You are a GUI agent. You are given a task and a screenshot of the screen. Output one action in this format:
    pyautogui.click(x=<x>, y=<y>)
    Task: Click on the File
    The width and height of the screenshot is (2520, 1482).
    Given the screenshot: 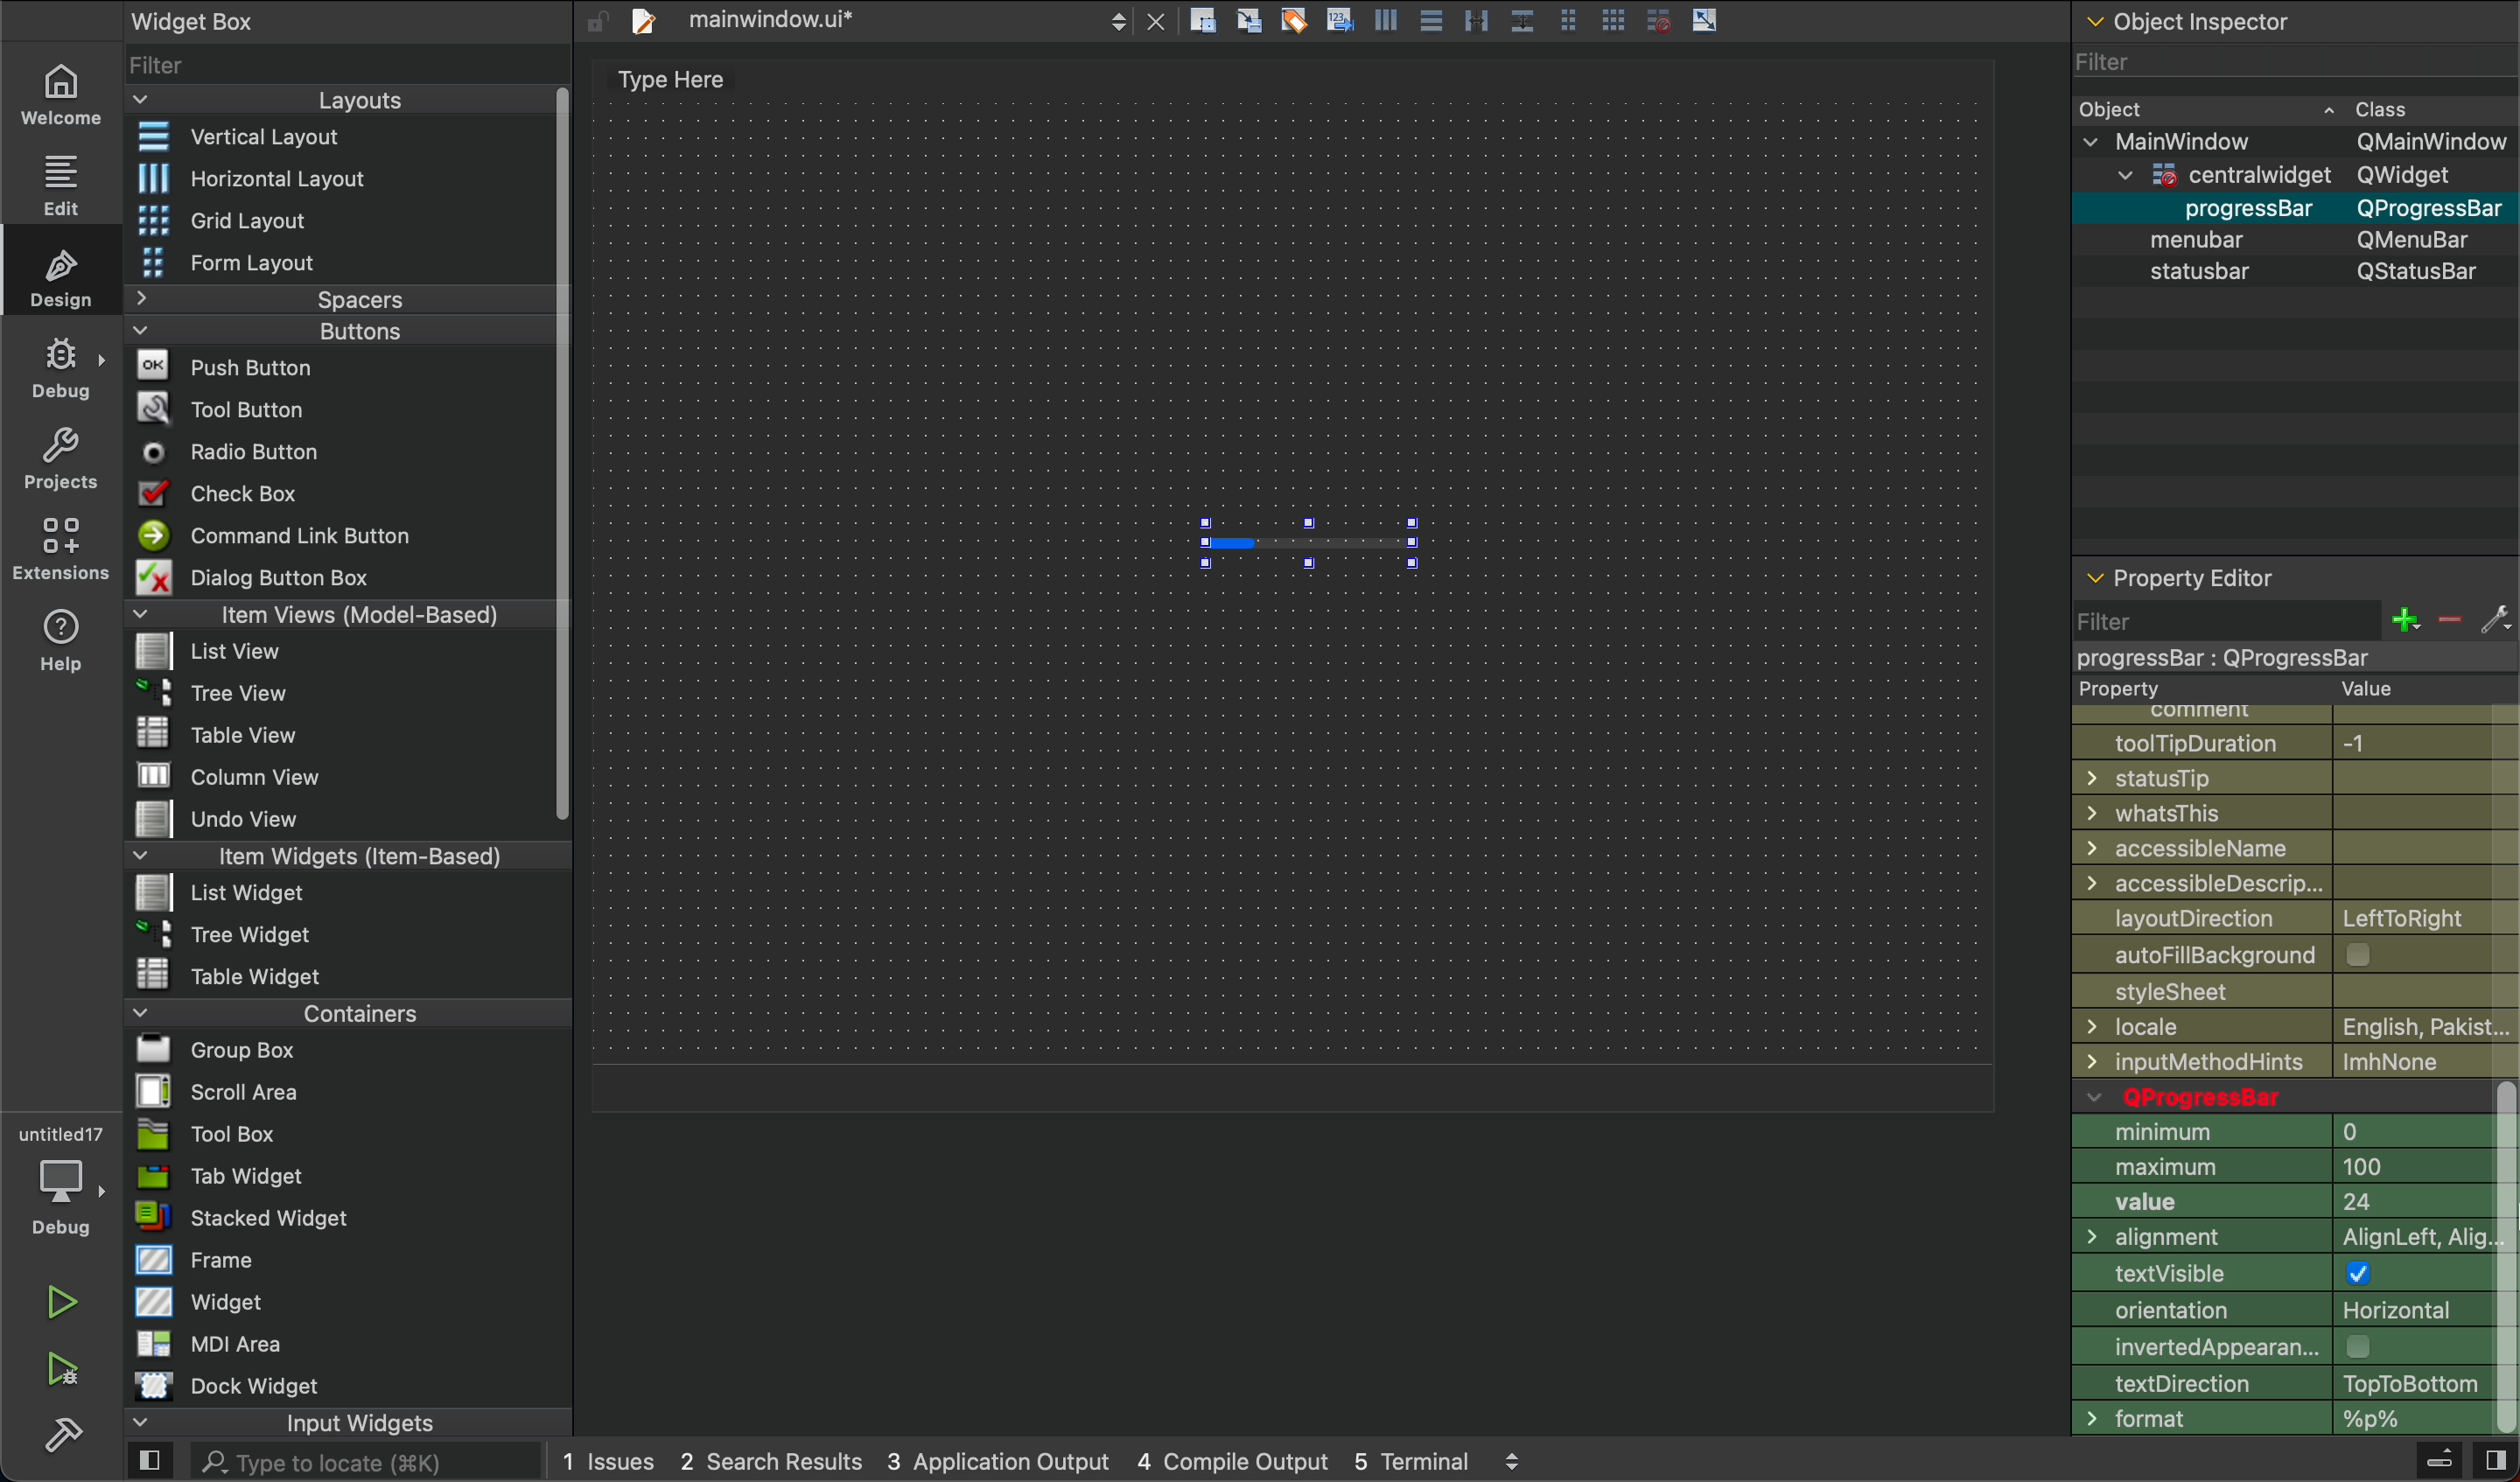 What is the action you would take?
    pyautogui.click(x=231, y=932)
    